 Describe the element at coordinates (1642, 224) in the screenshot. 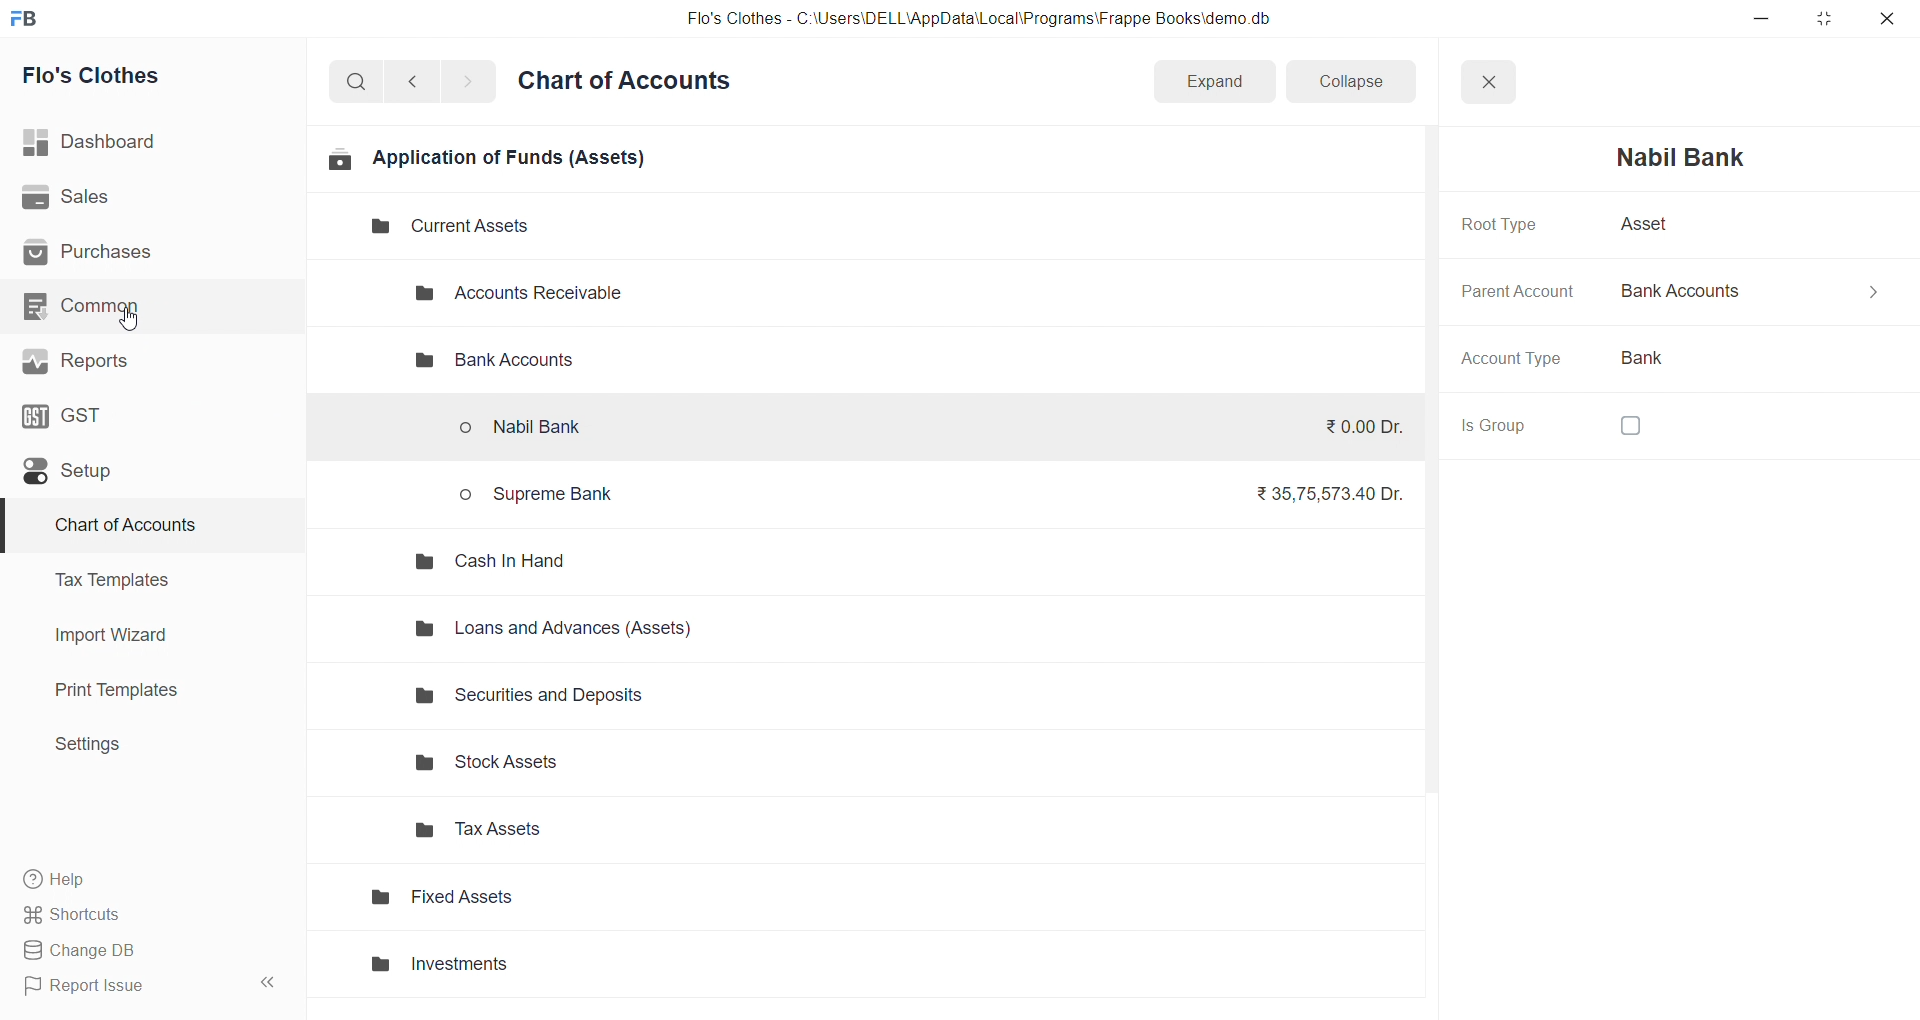

I see `Asset` at that location.